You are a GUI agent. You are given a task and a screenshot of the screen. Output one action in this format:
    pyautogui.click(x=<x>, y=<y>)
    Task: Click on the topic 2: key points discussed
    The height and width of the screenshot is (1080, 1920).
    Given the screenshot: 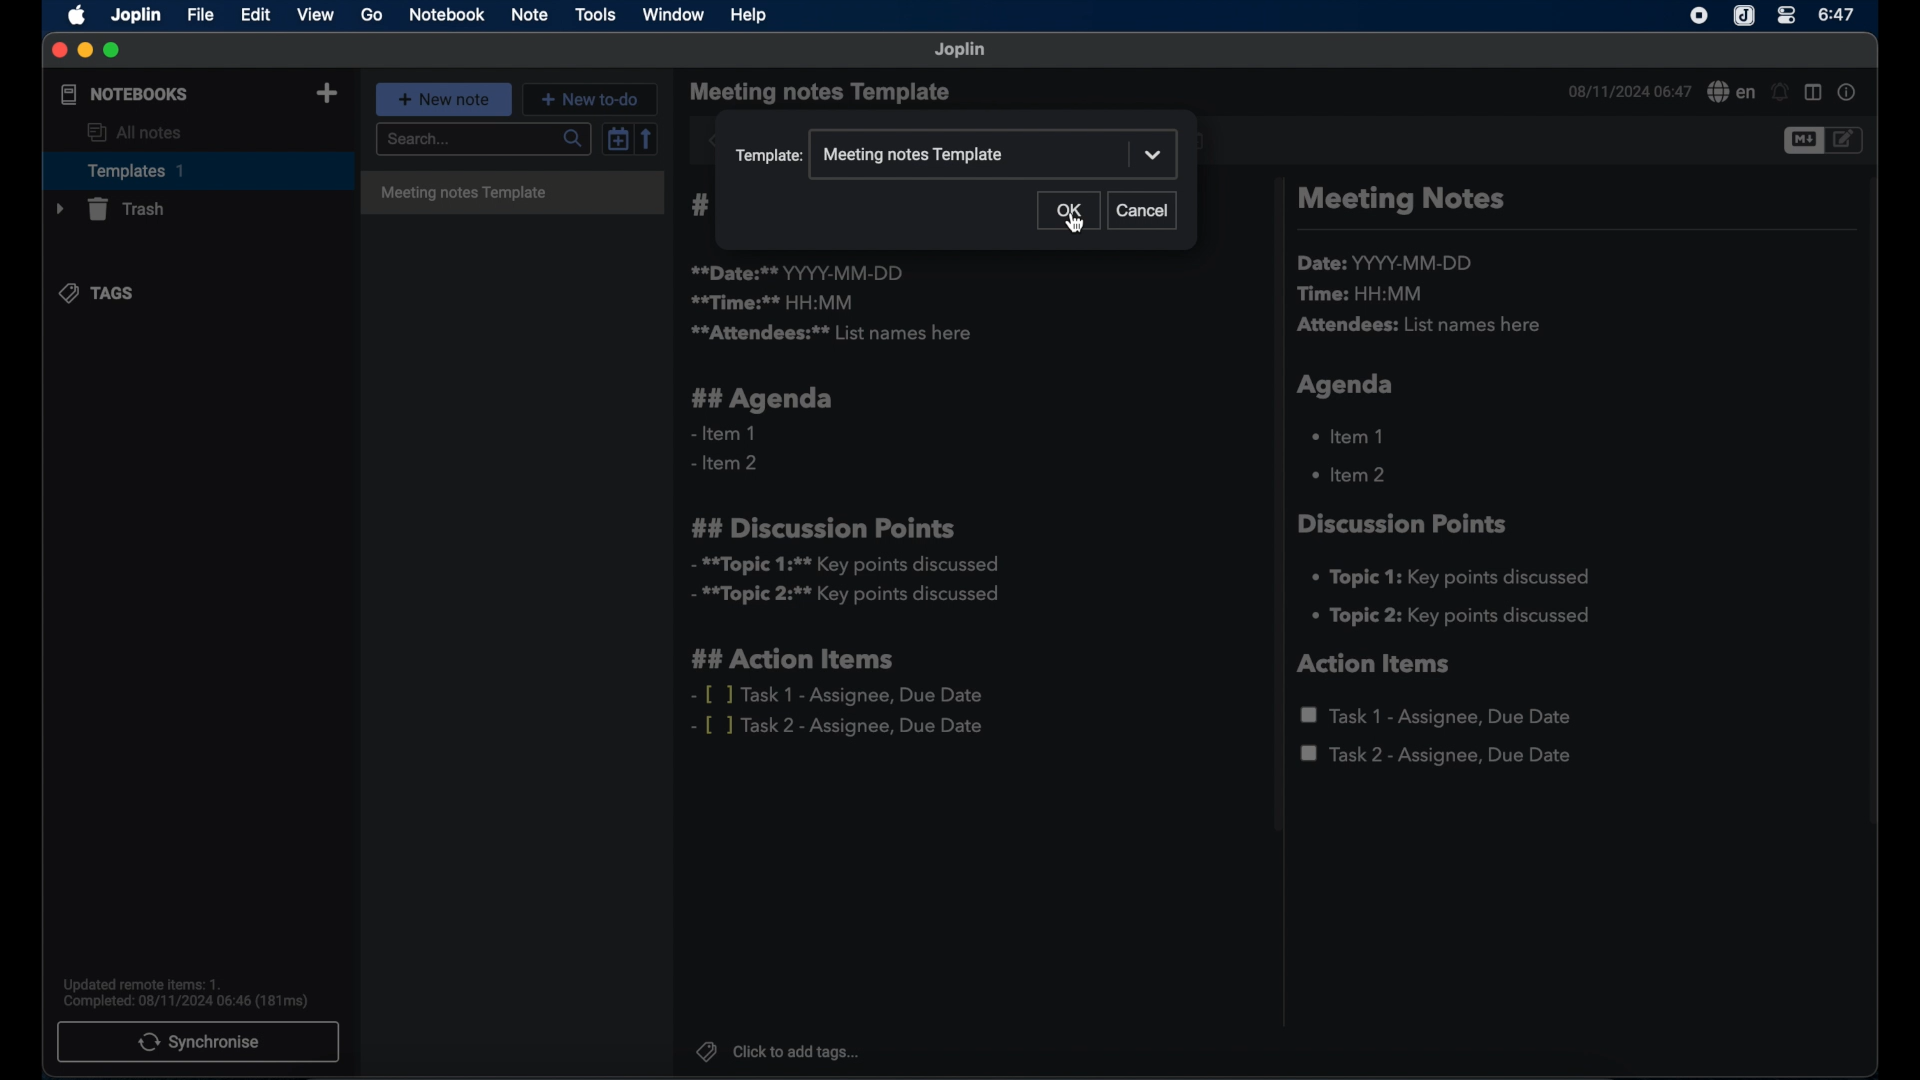 What is the action you would take?
    pyautogui.click(x=1453, y=616)
    